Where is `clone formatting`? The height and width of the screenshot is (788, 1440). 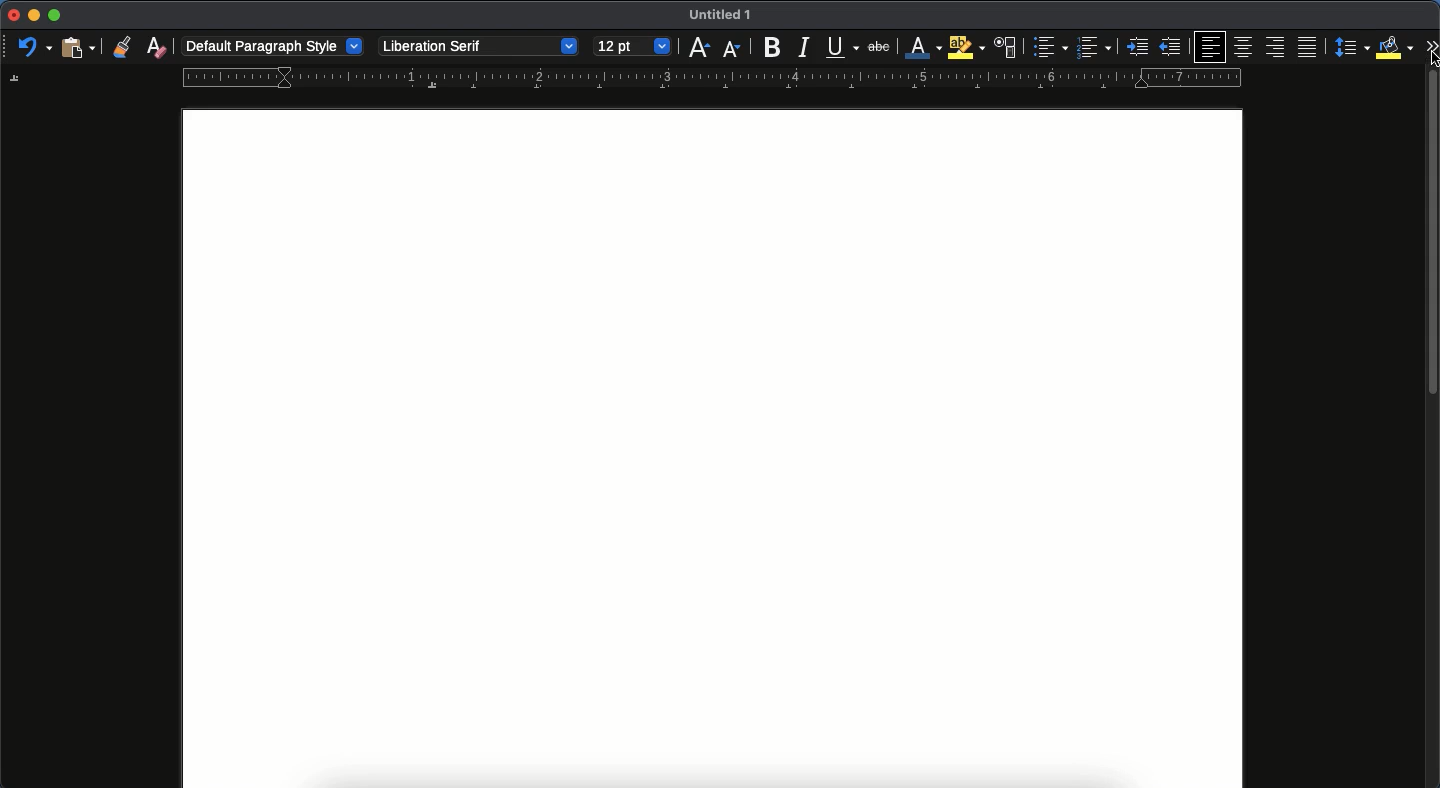 clone formatting is located at coordinates (121, 47).